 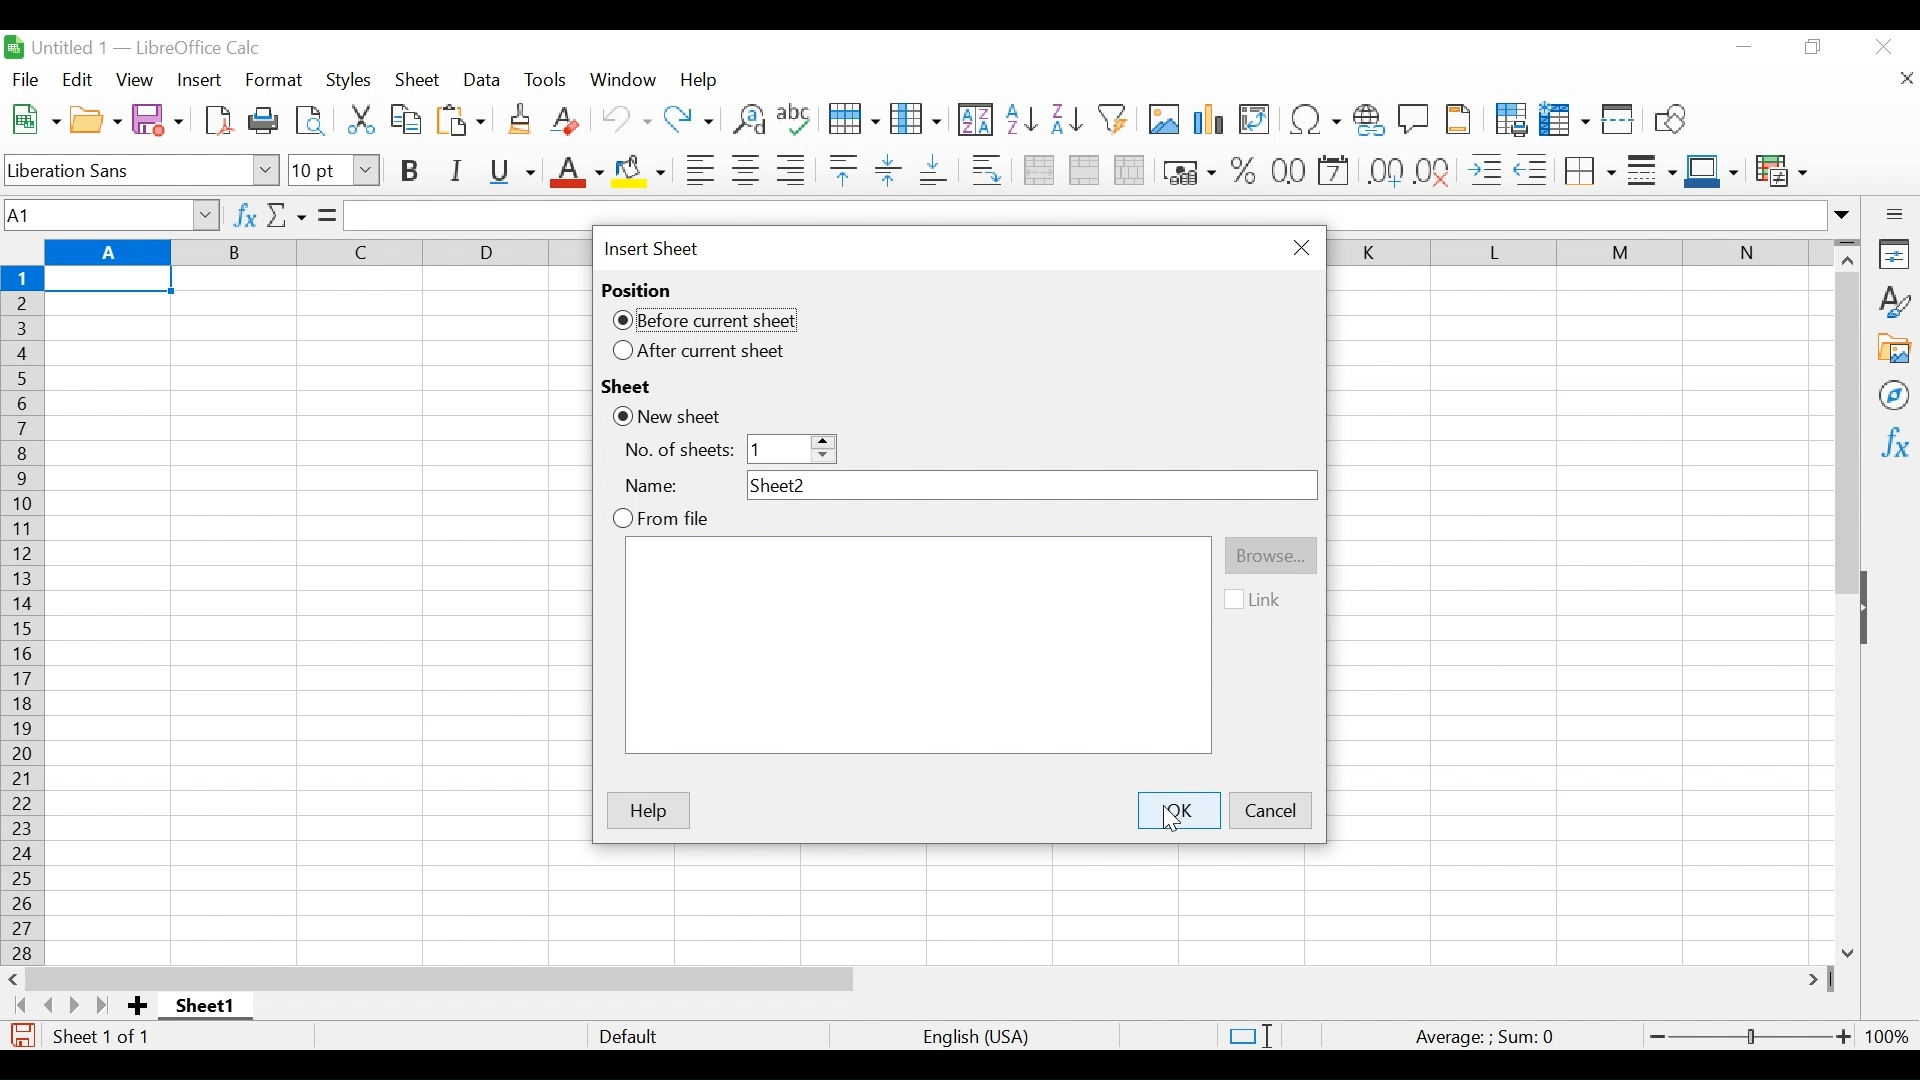 What do you see at coordinates (706, 320) in the screenshot?
I see `(un)select Before current sheet` at bounding box center [706, 320].